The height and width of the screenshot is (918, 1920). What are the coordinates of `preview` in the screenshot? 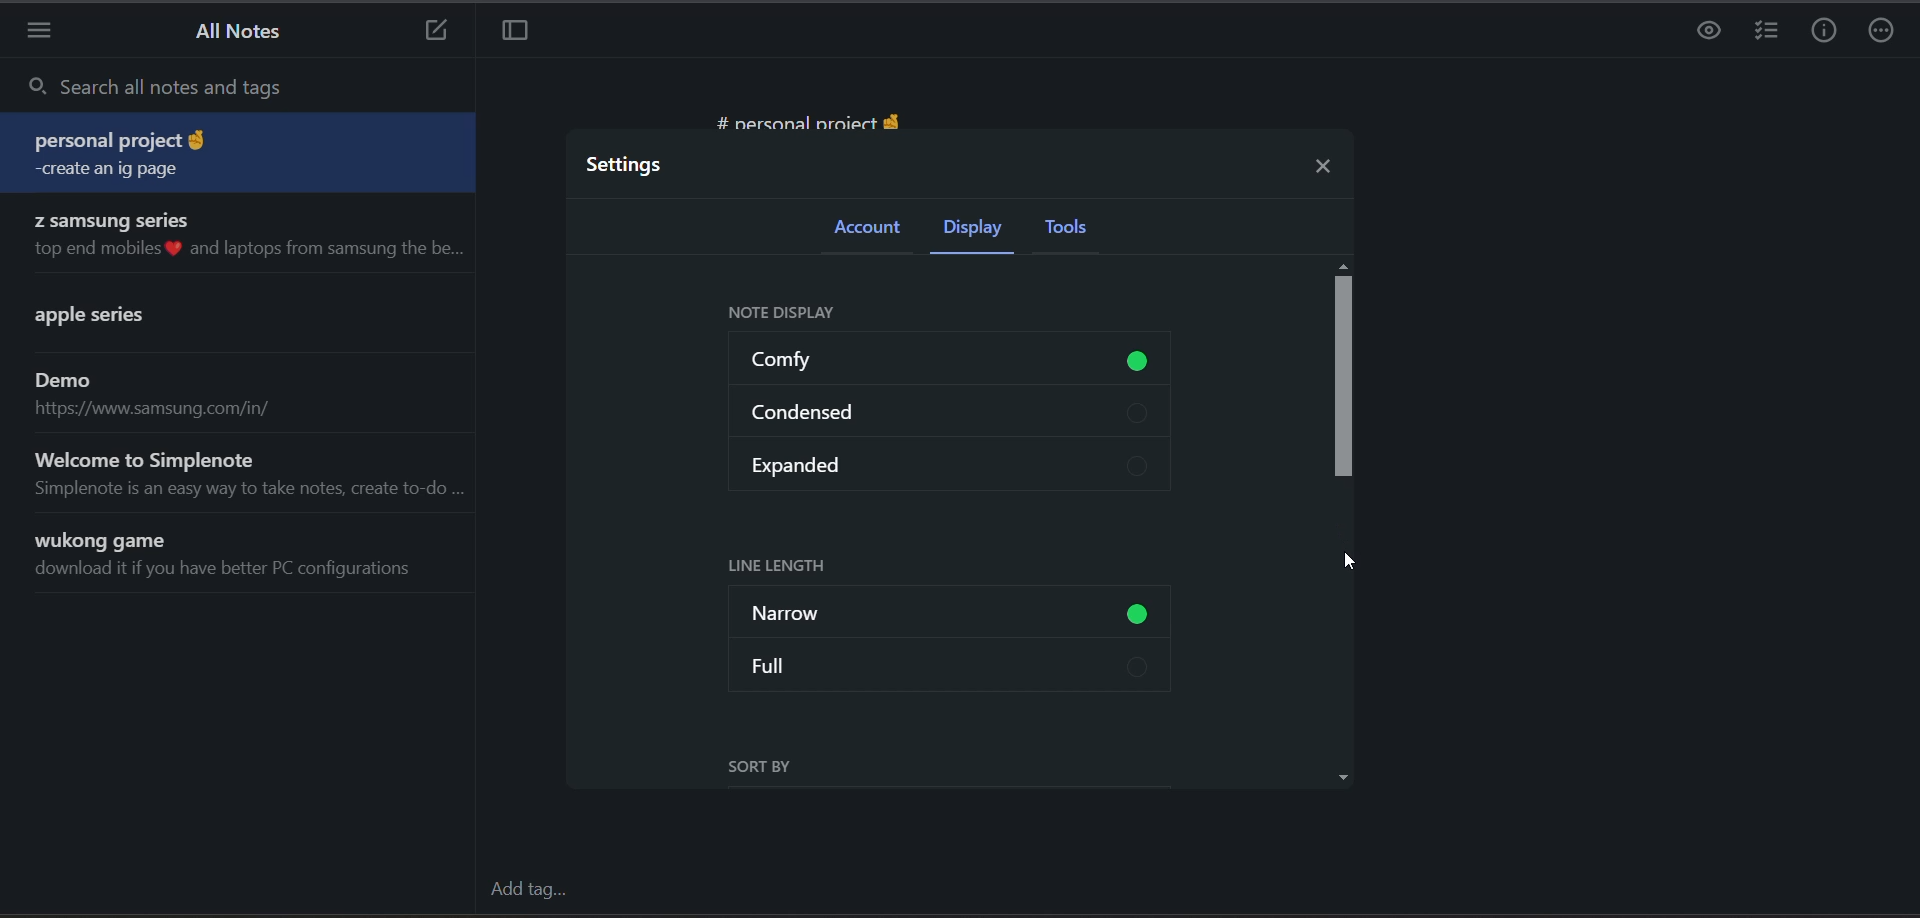 It's located at (1703, 32).